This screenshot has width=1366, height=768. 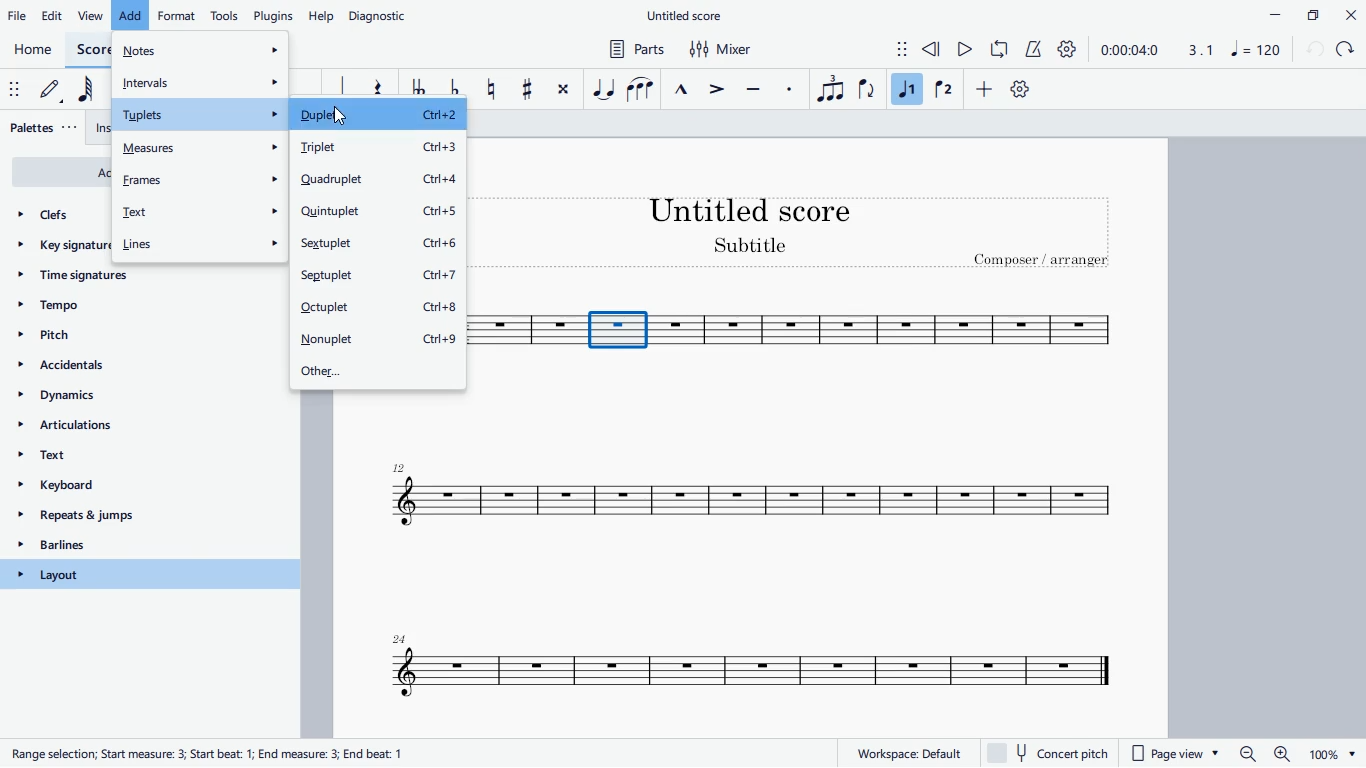 I want to click on home, so click(x=34, y=51).